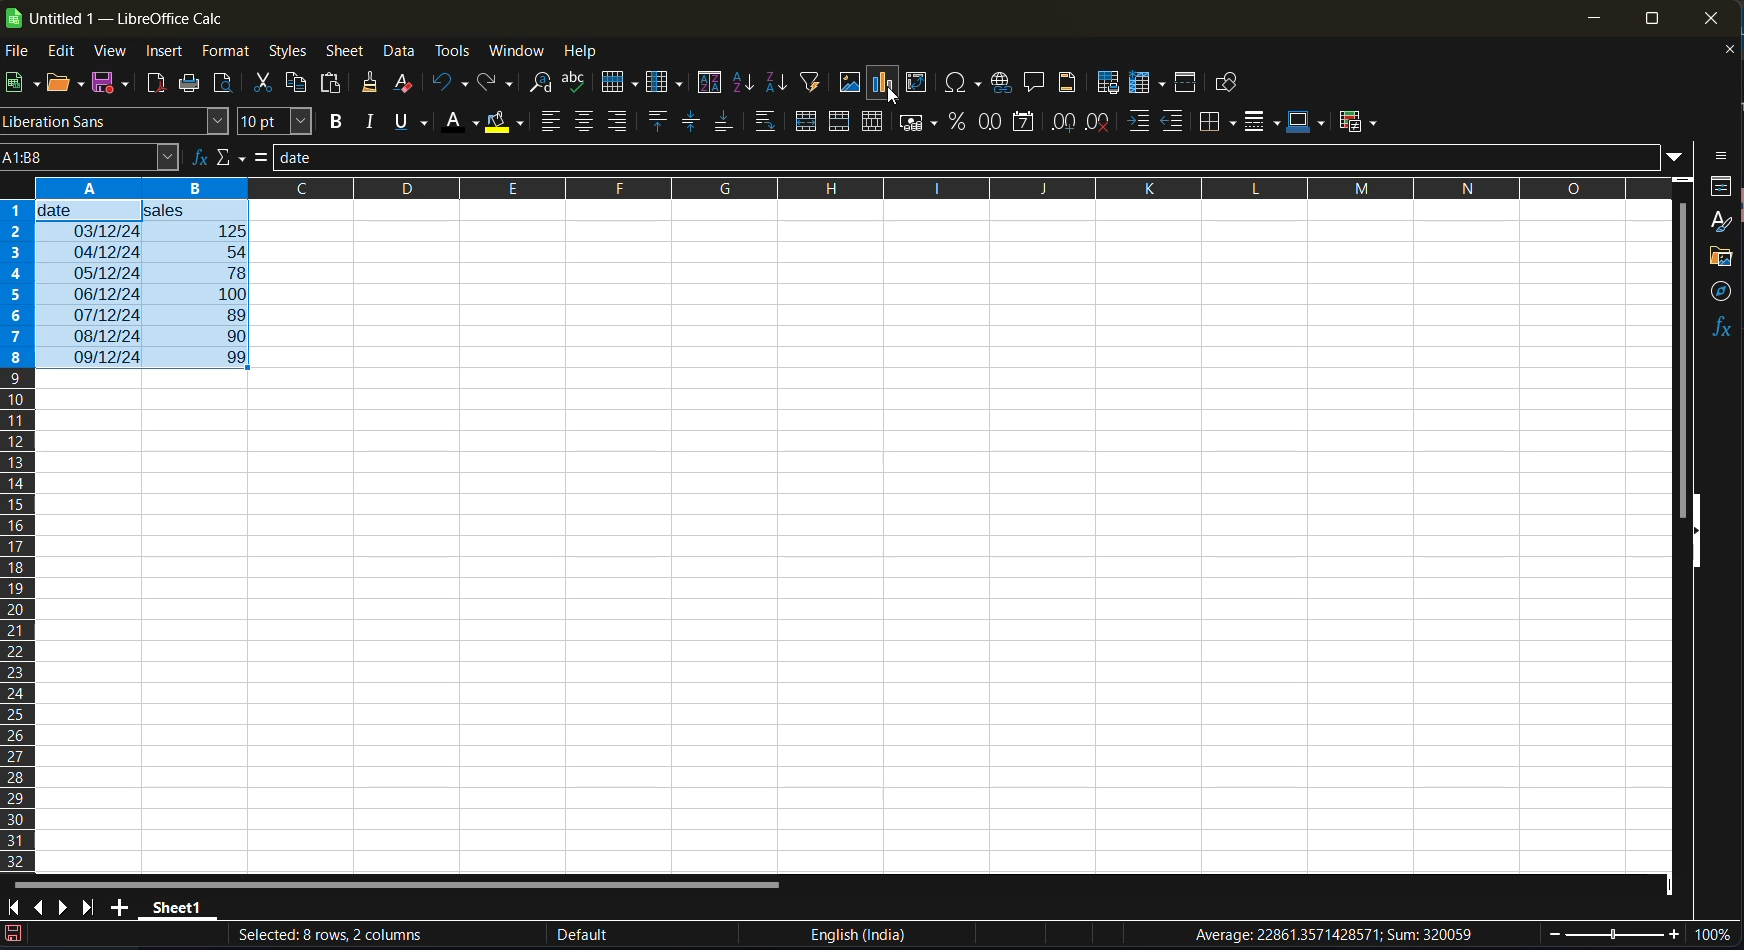 The height and width of the screenshot is (950, 1744). Describe the element at coordinates (392, 881) in the screenshot. I see `horizontal scroll bar` at that location.